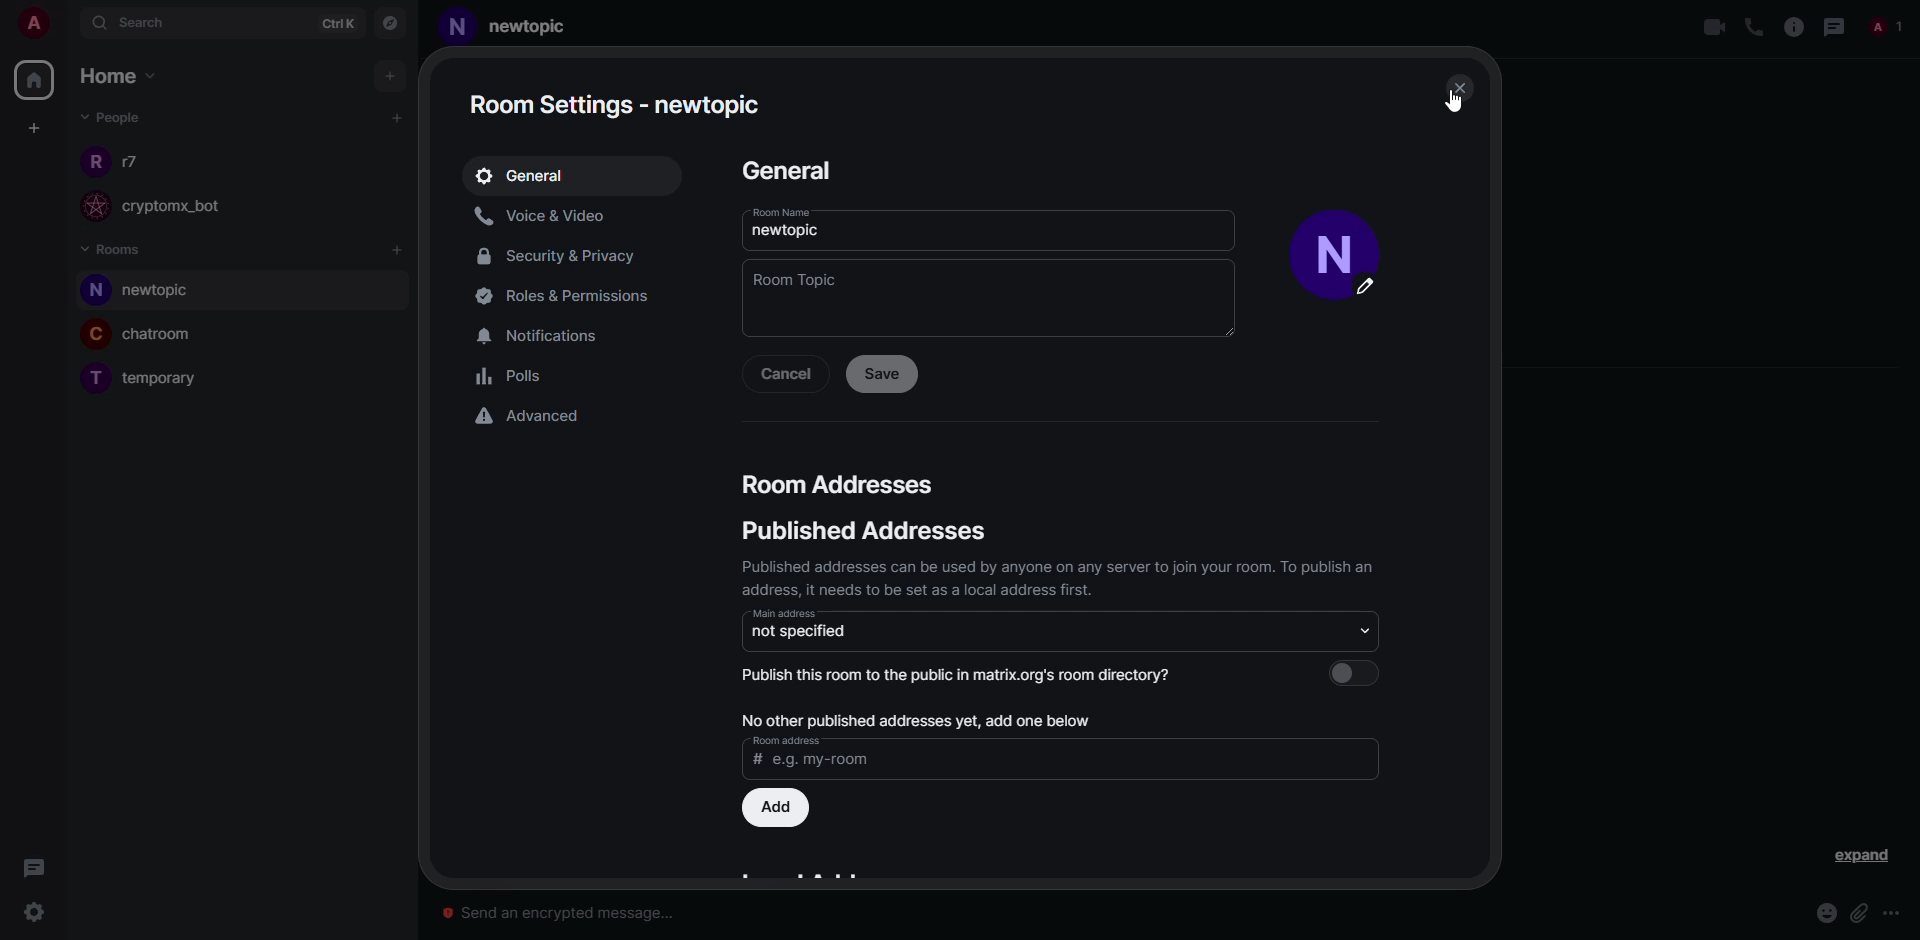 The image size is (1920, 940). What do you see at coordinates (1061, 576) in the screenshot?
I see `info` at bounding box center [1061, 576].